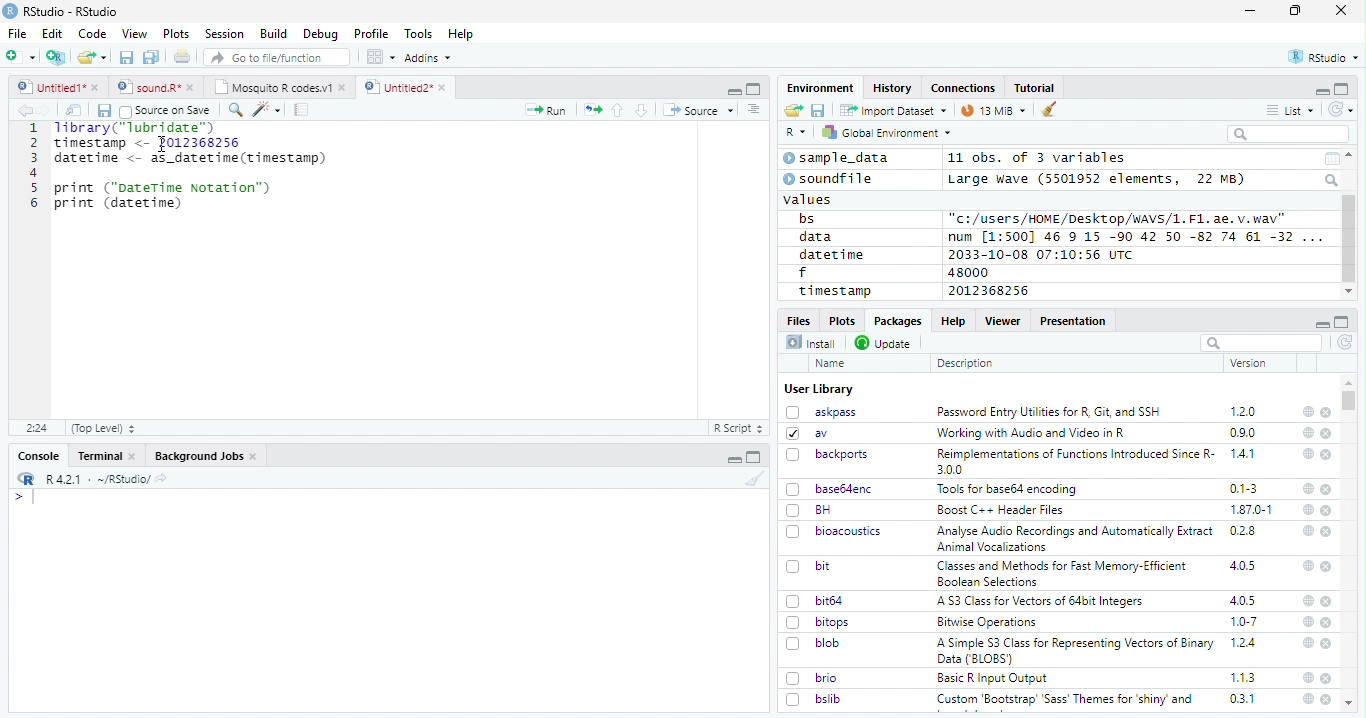  I want to click on Background Jobs, so click(206, 456).